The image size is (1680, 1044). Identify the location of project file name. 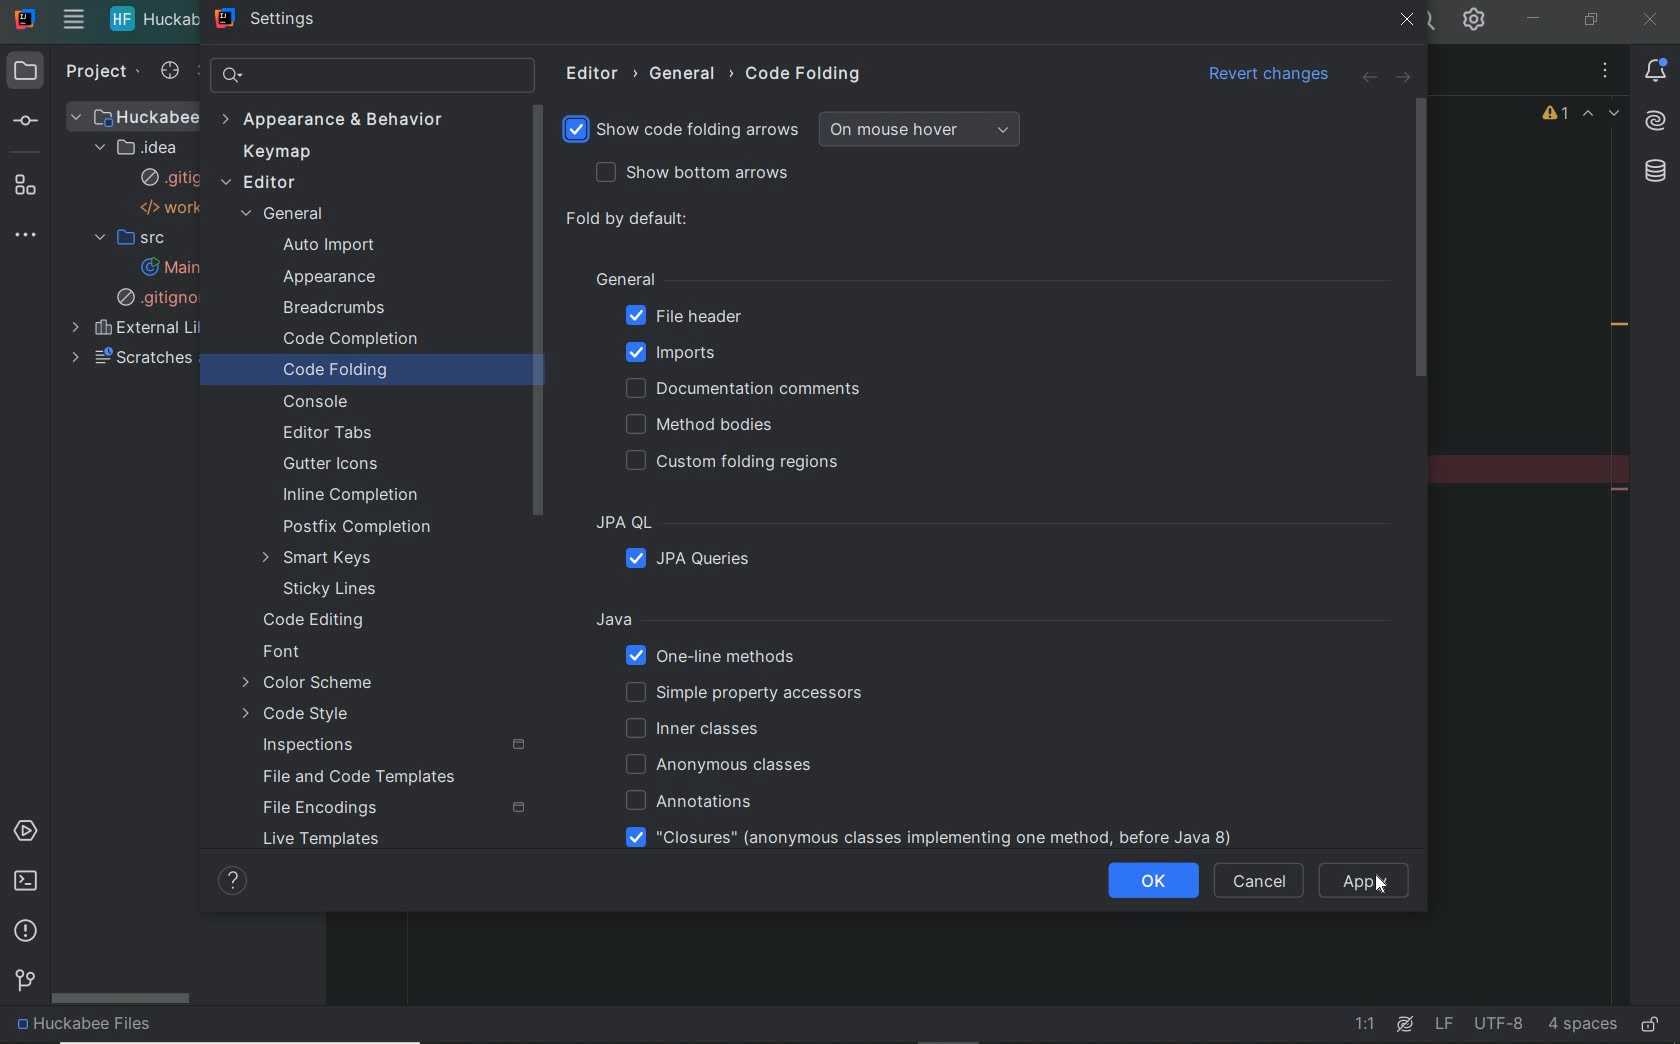
(145, 115).